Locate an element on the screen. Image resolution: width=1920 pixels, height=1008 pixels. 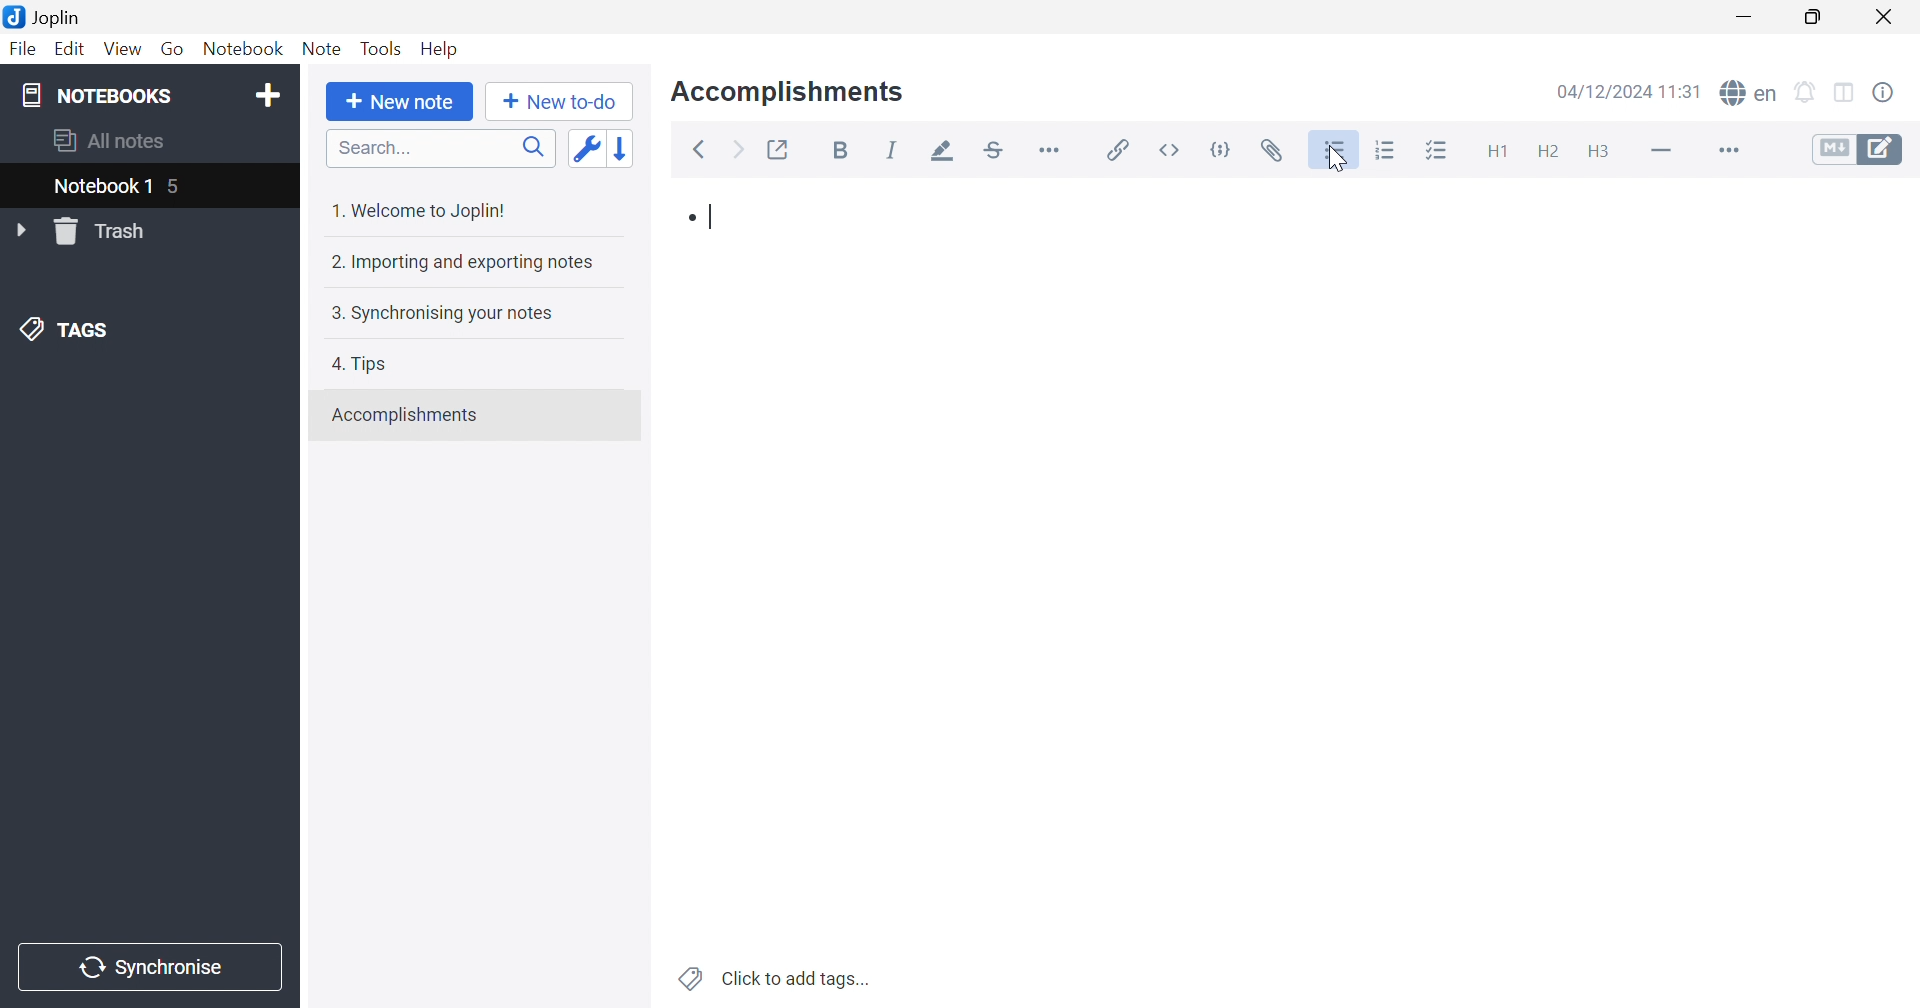
TAGS is located at coordinates (58, 328).